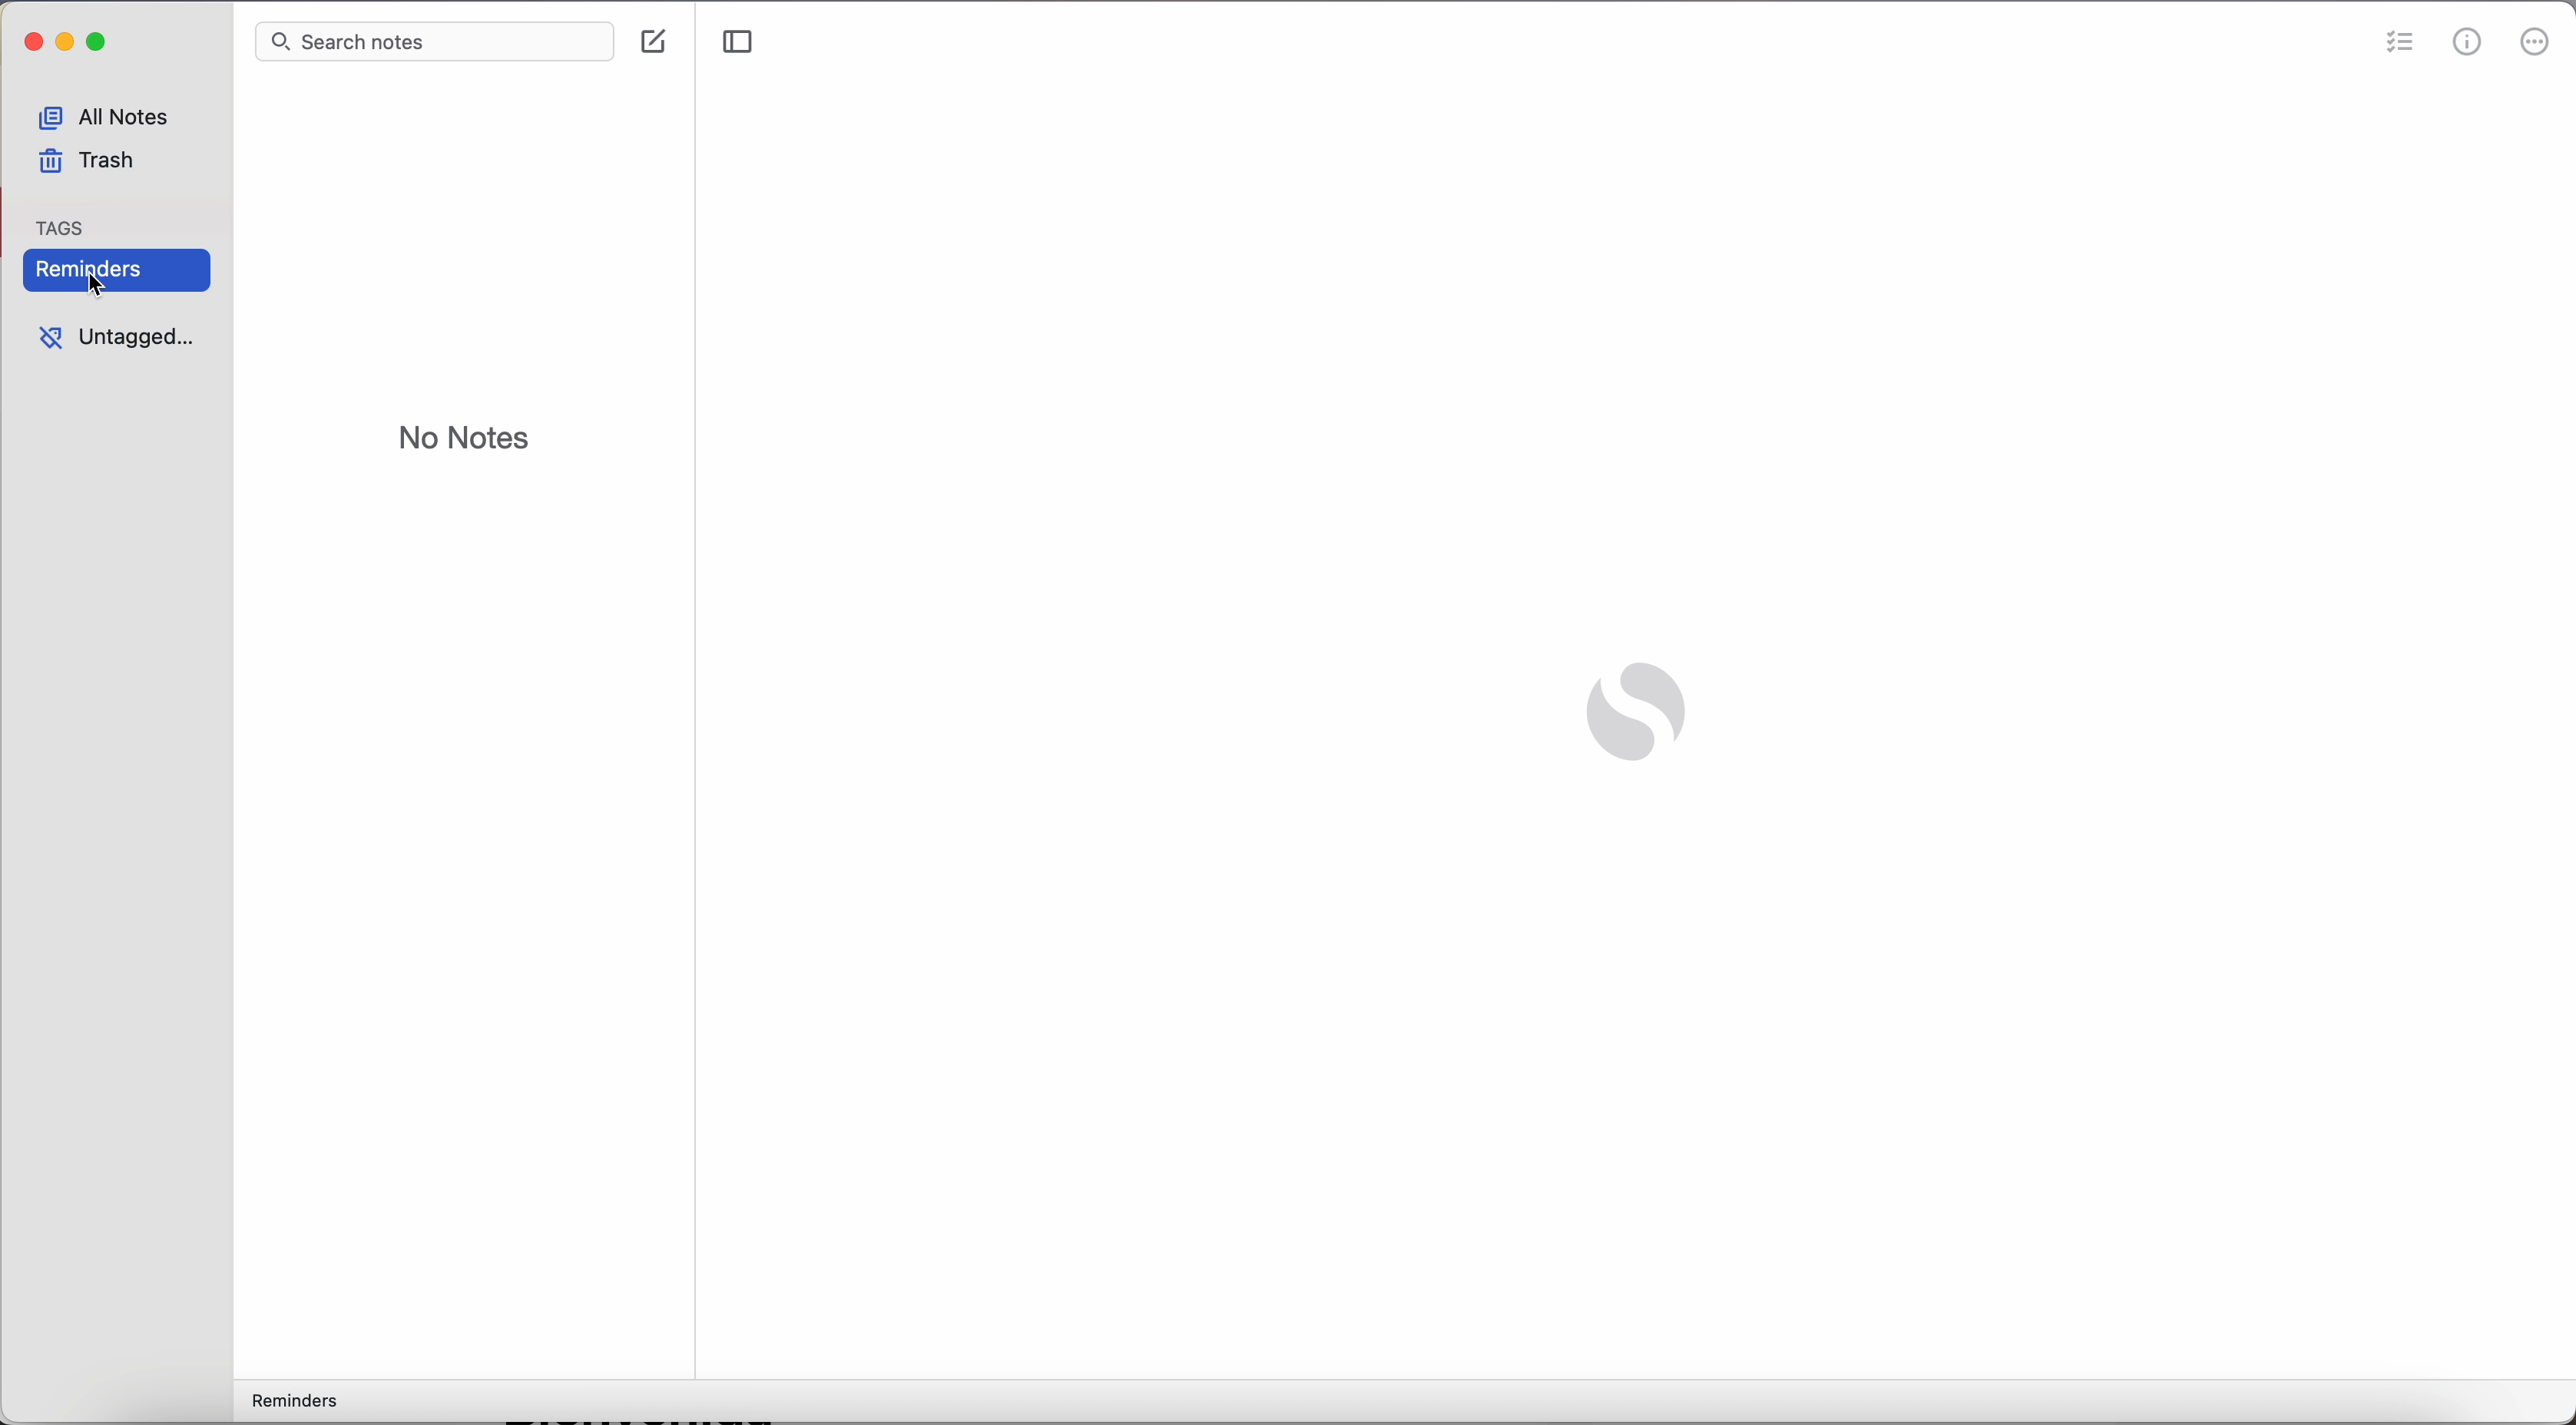 This screenshot has height=1425, width=2576. Describe the element at coordinates (739, 45) in the screenshot. I see `toggle sidebar` at that location.